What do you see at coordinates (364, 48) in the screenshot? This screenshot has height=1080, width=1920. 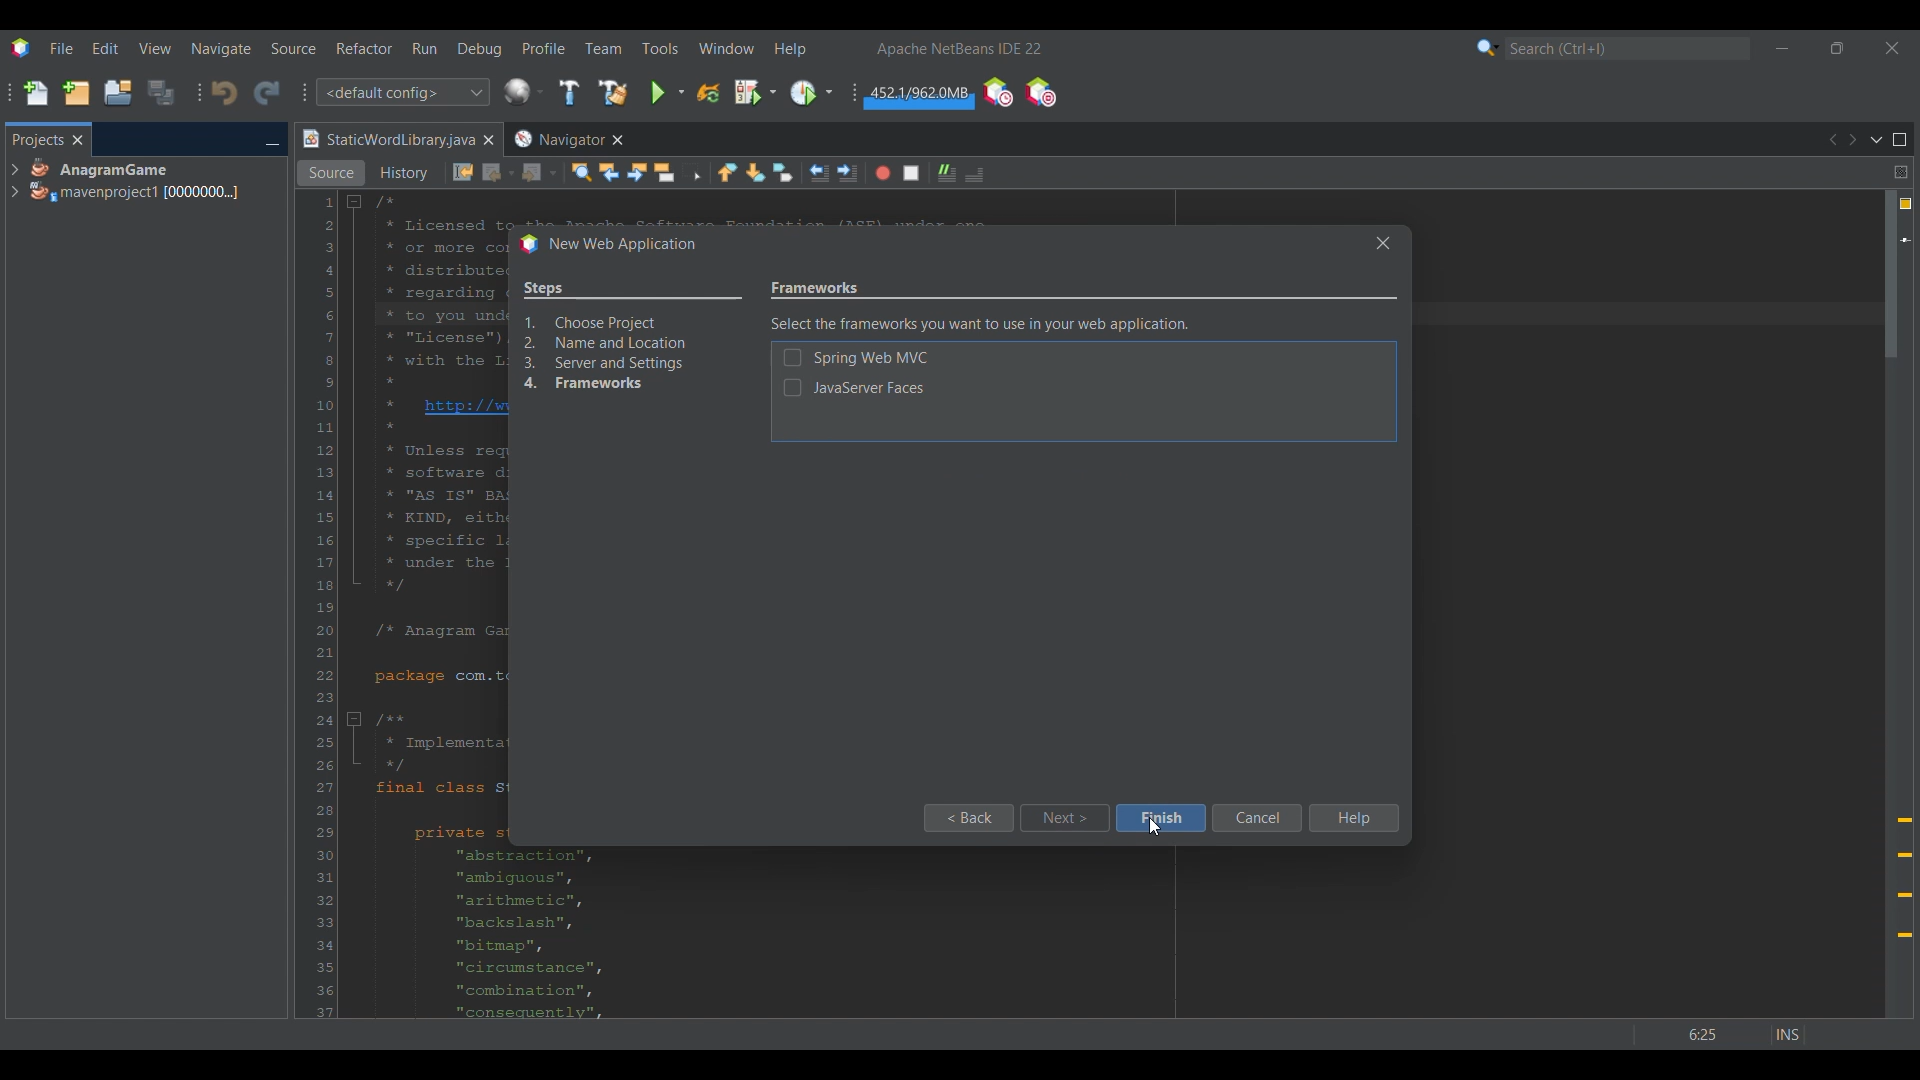 I see `Refactor menu` at bounding box center [364, 48].